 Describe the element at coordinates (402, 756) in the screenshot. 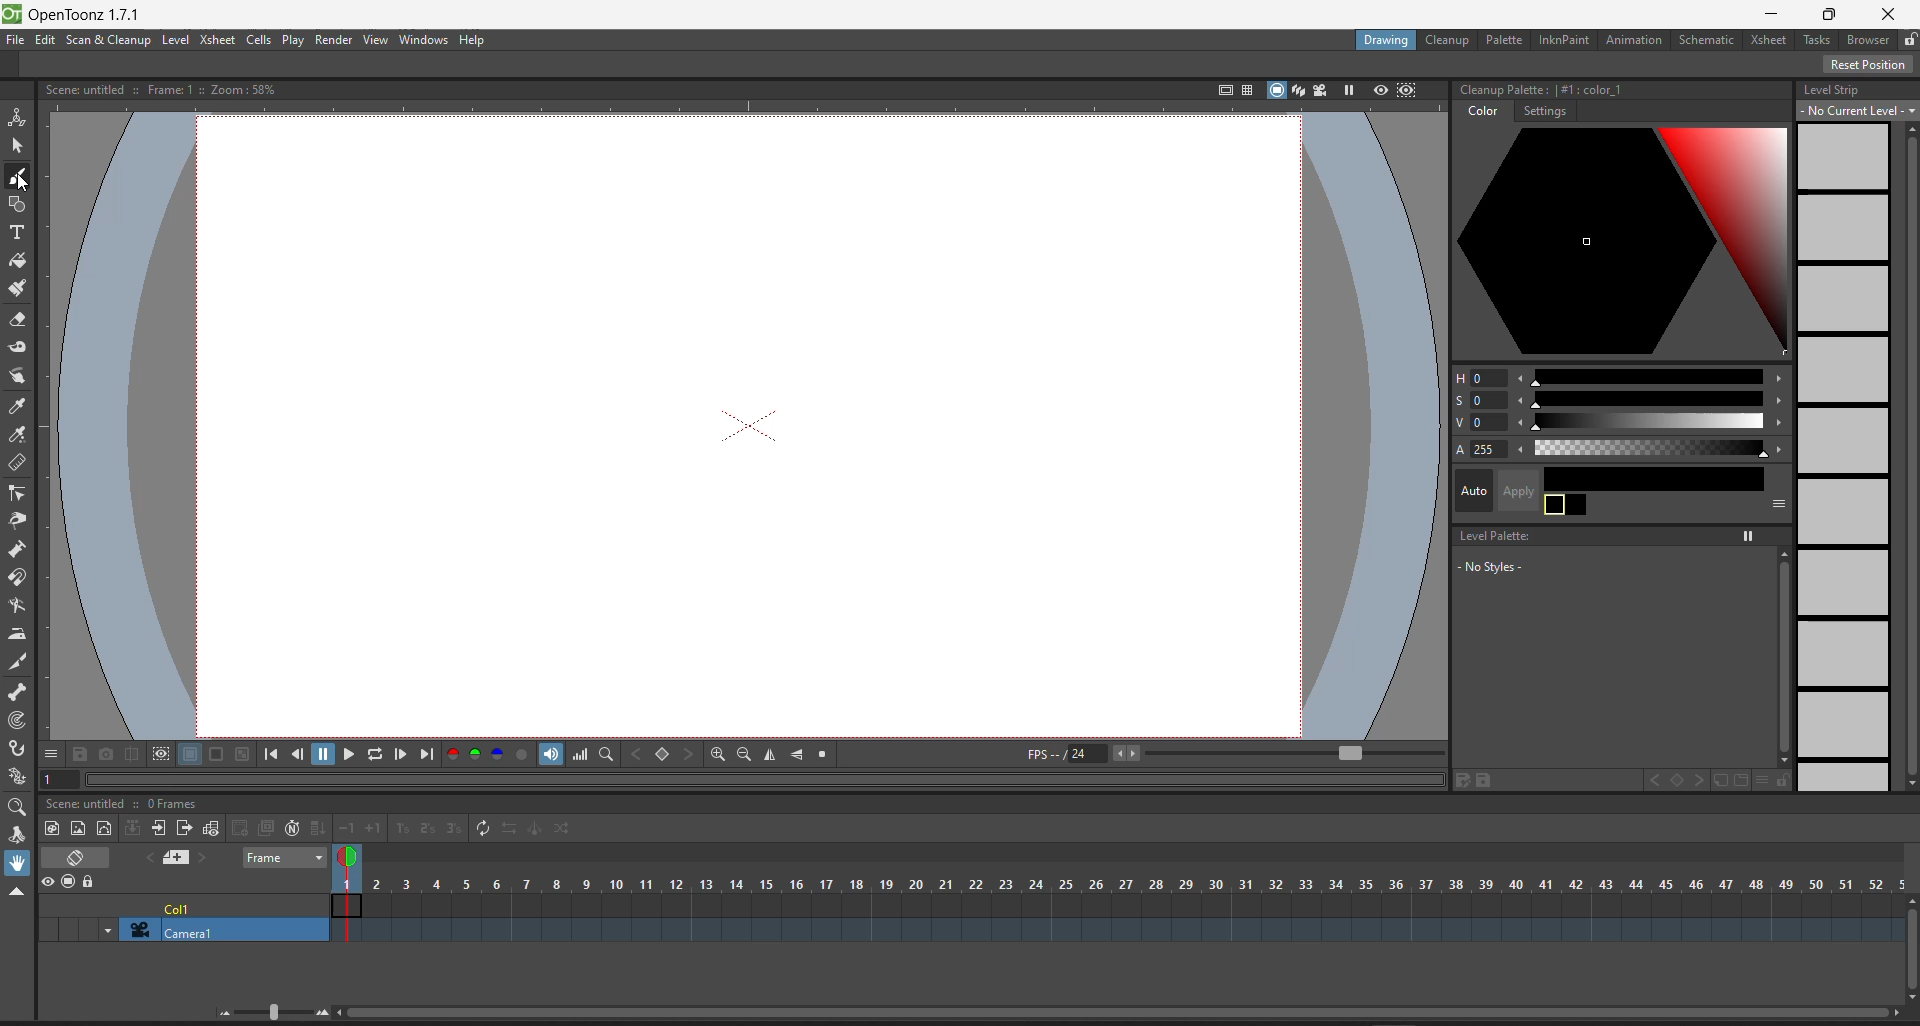

I see `next frame` at that location.